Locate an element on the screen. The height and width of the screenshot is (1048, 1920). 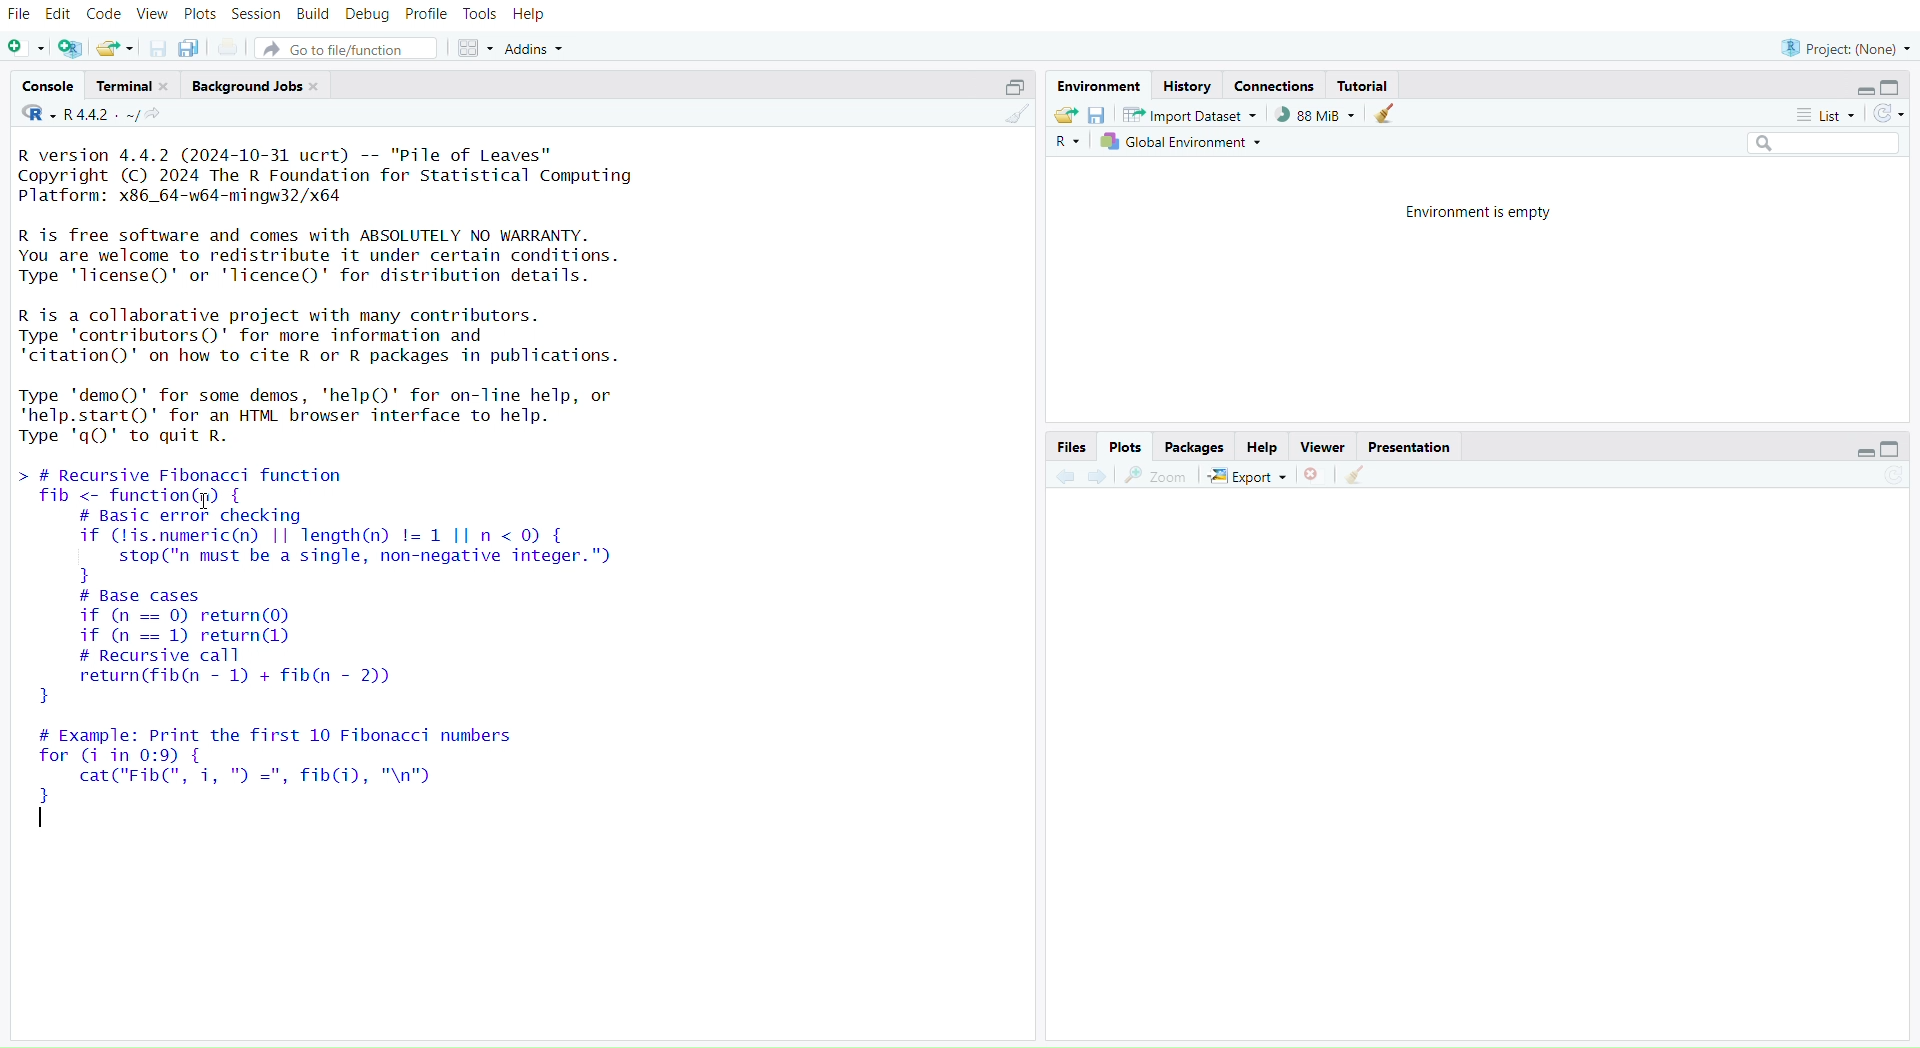
save all open documents is located at coordinates (189, 47).